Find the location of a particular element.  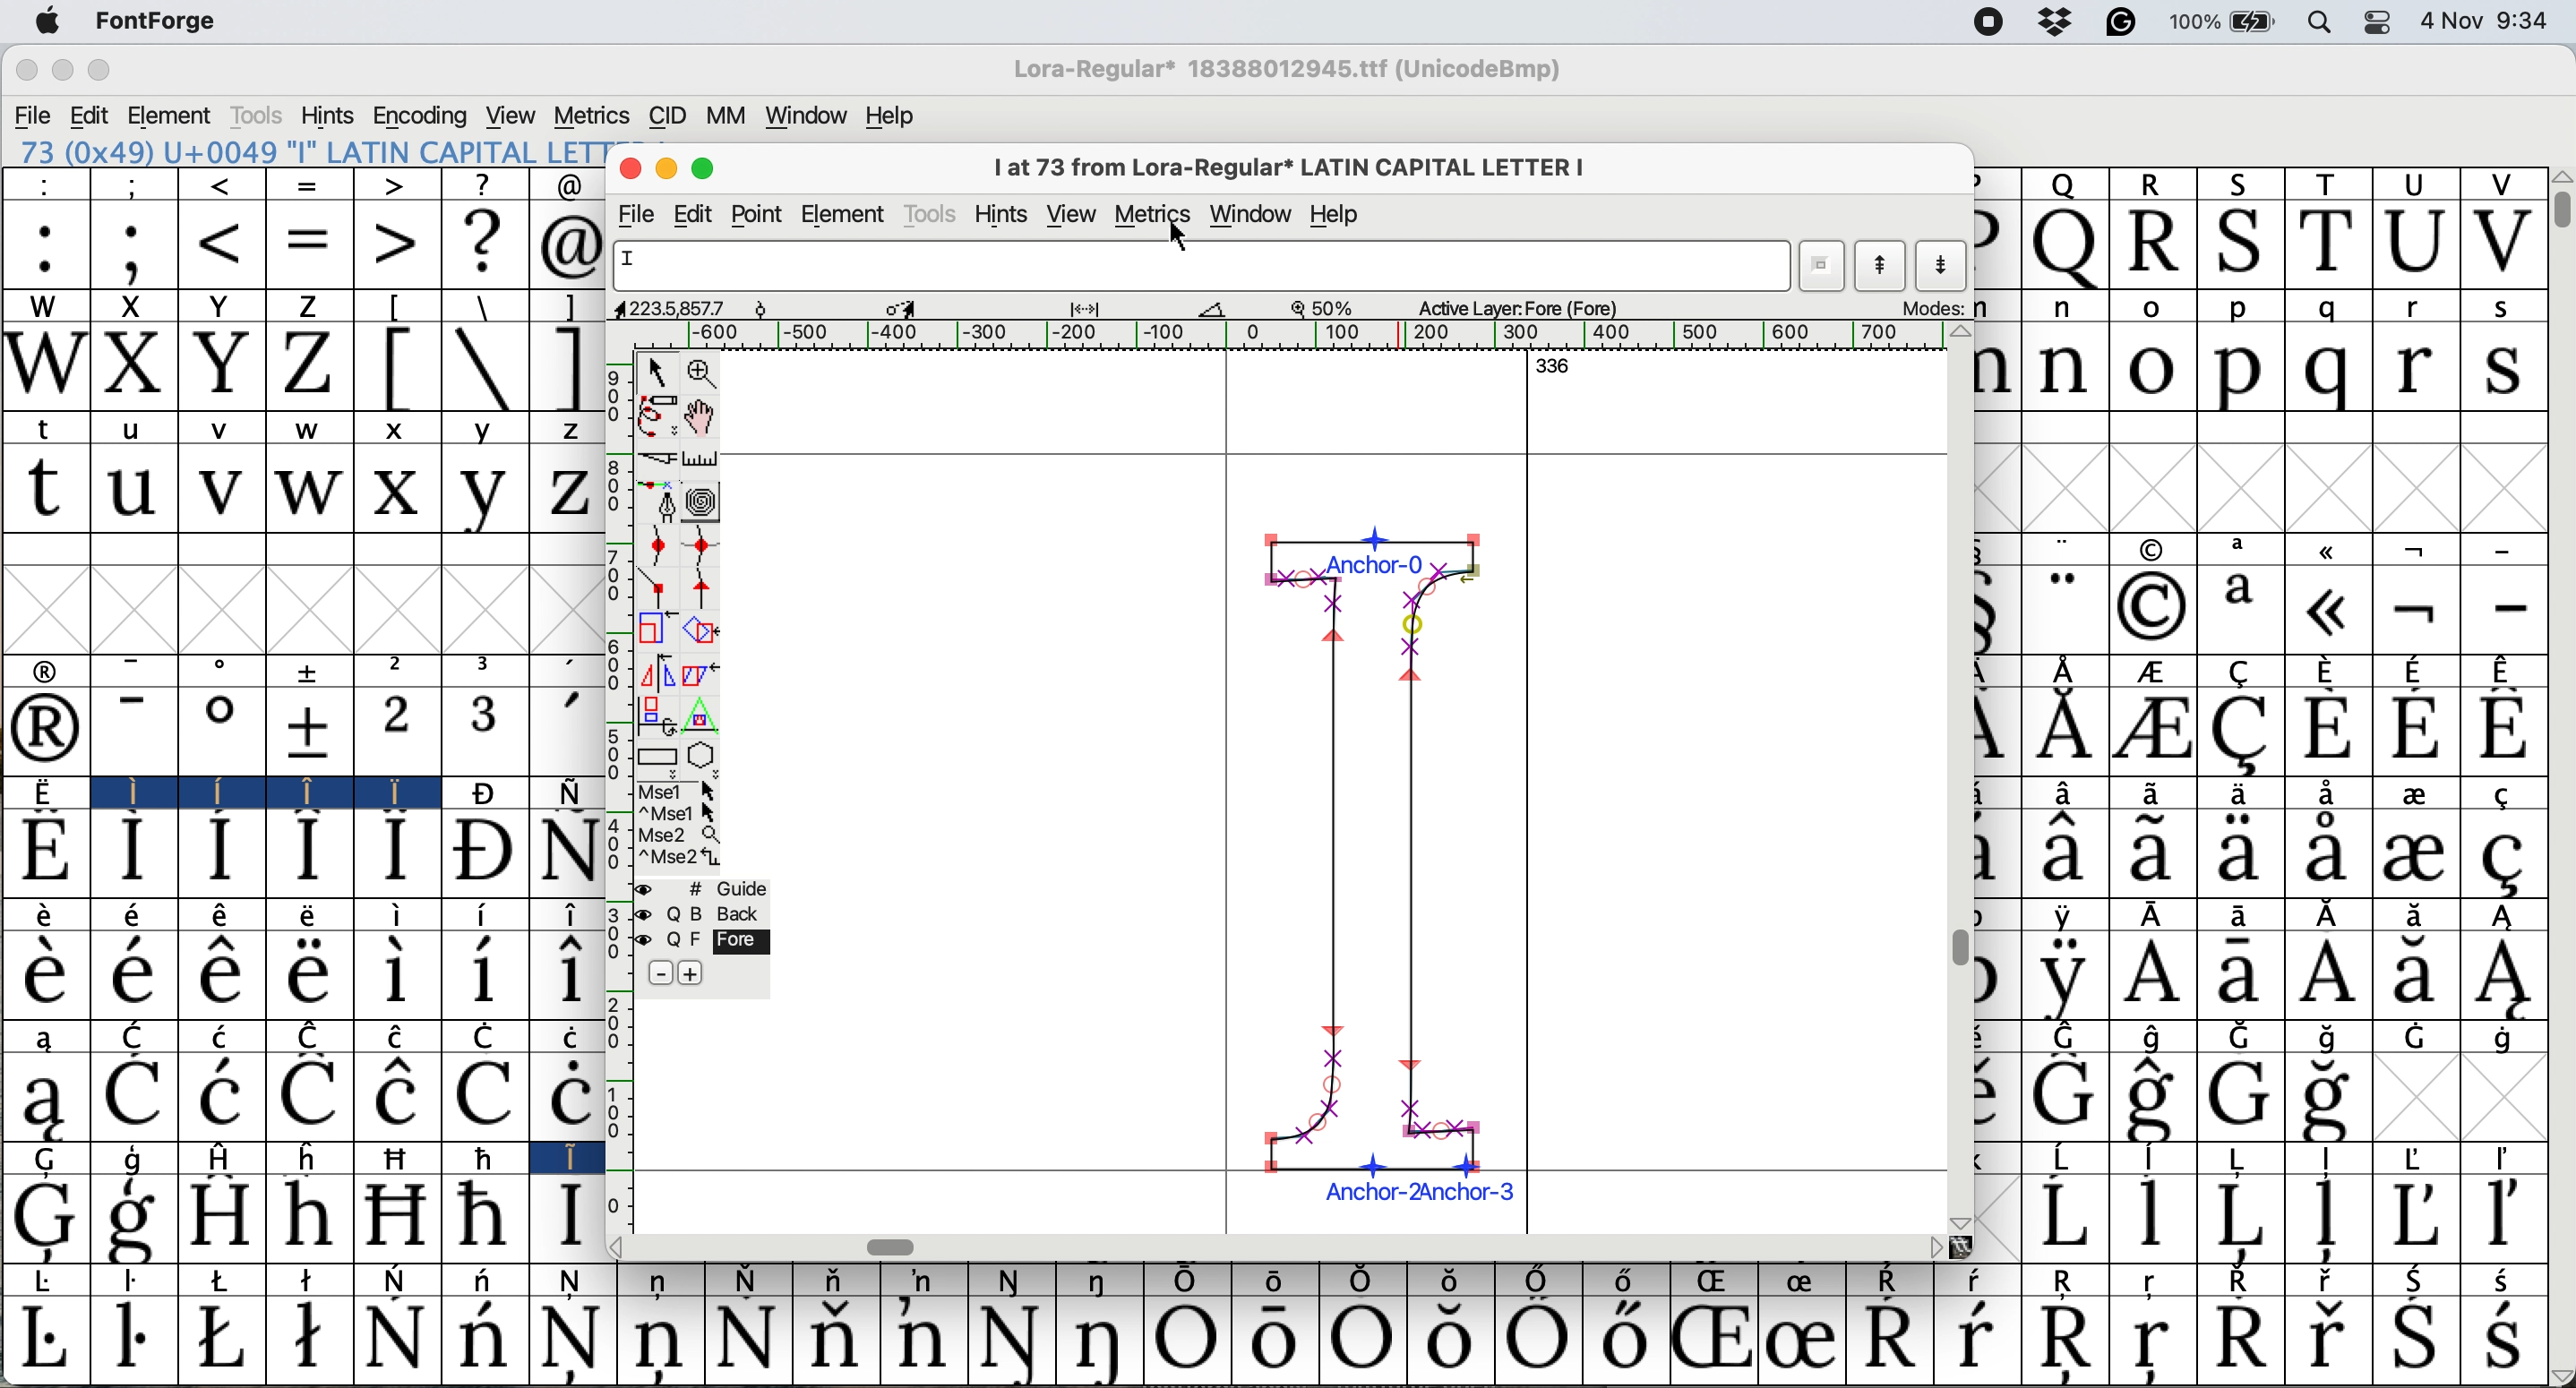

Symbol is located at coordinates (2324, 853).